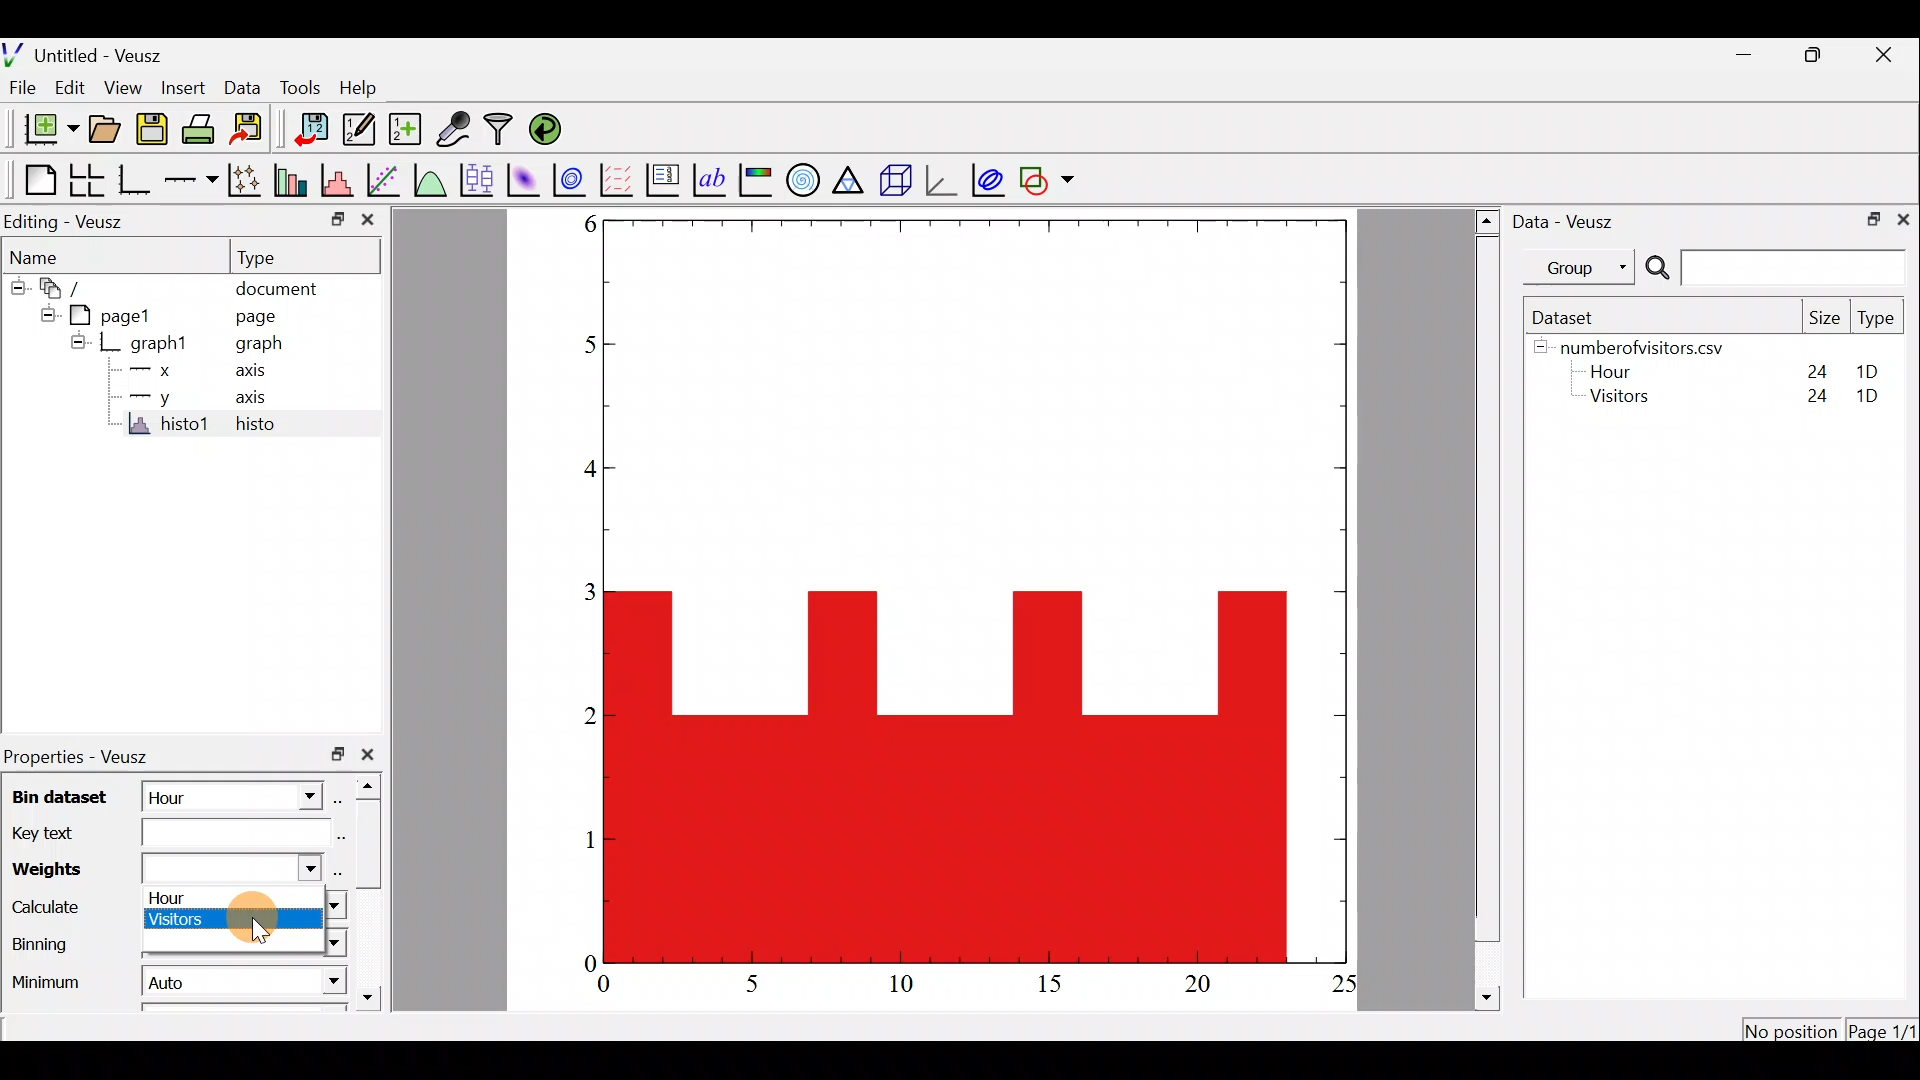  I want to click on Insert, so click(184, 87).